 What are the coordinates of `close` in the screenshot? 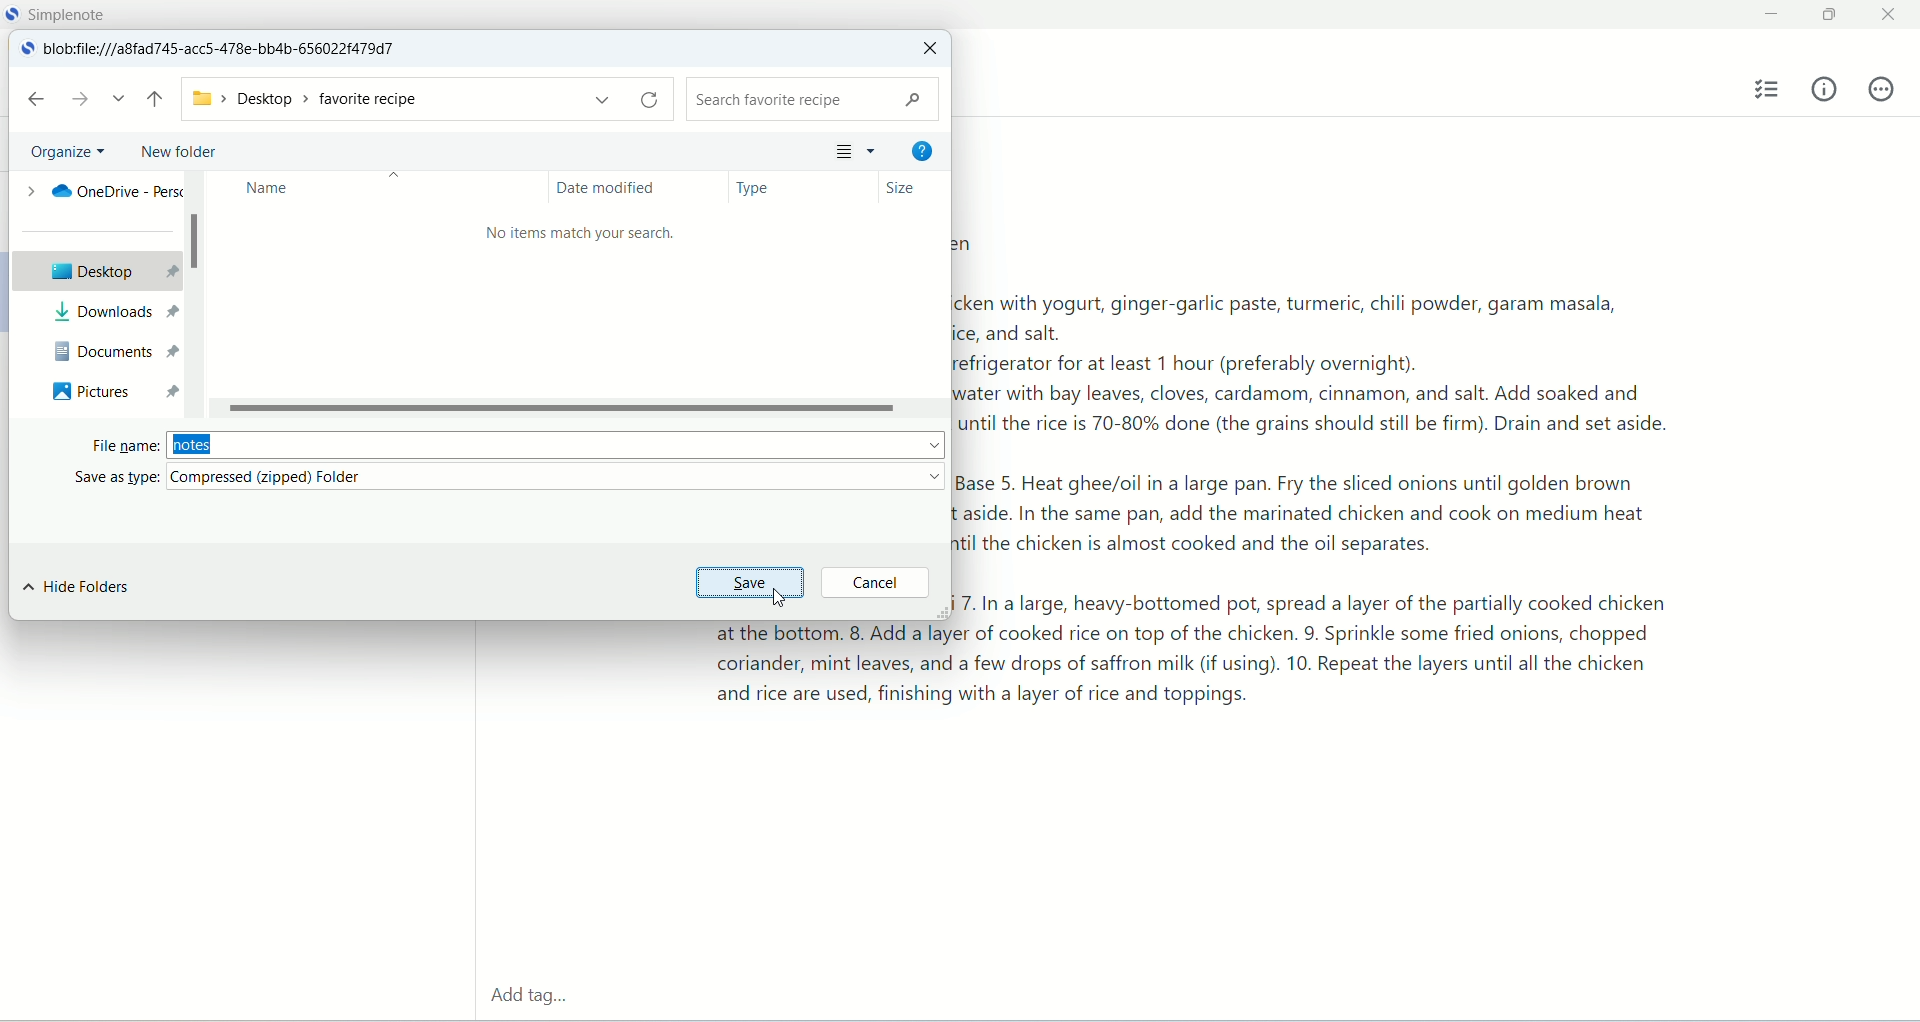 It's located at (928, 50).